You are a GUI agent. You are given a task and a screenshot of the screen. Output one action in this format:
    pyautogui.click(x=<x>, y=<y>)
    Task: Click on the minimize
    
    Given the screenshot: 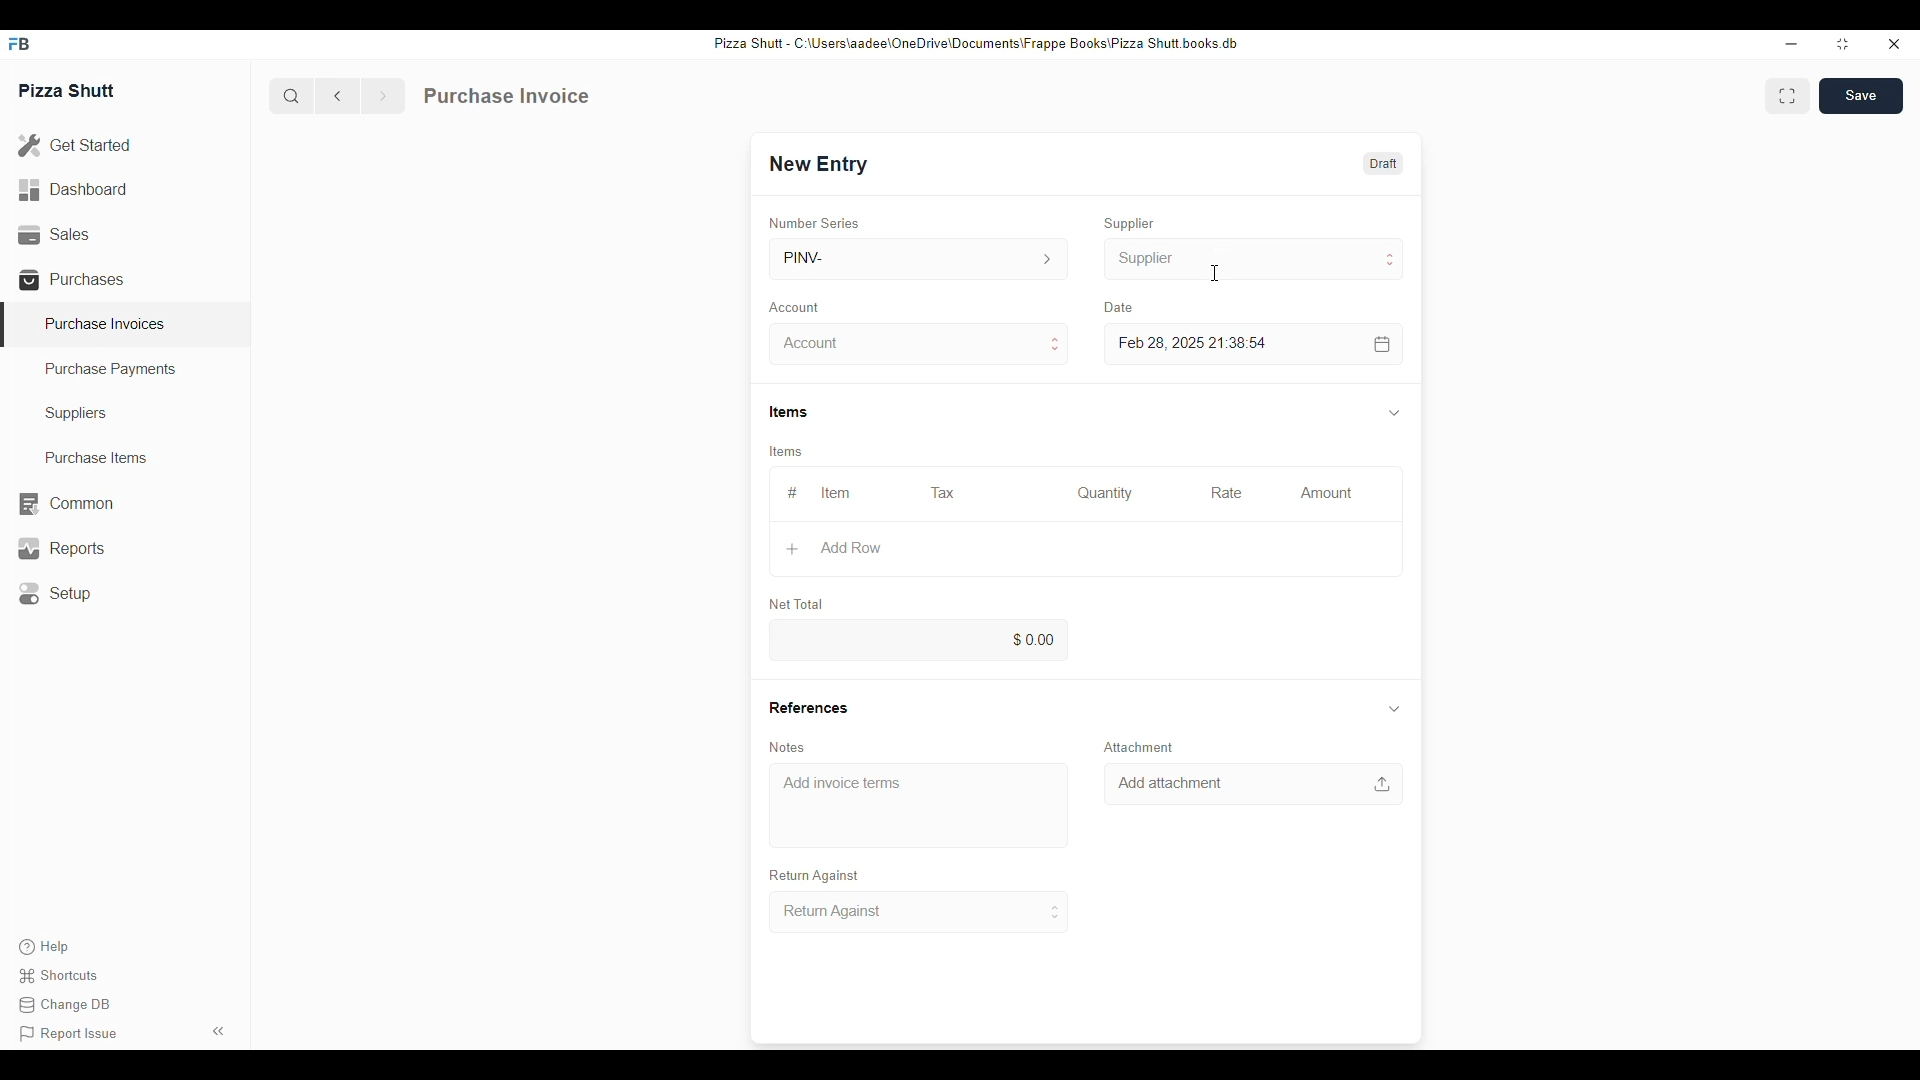 What is the action you would take?
    pyautogui.click(x=1791, y=43)
    